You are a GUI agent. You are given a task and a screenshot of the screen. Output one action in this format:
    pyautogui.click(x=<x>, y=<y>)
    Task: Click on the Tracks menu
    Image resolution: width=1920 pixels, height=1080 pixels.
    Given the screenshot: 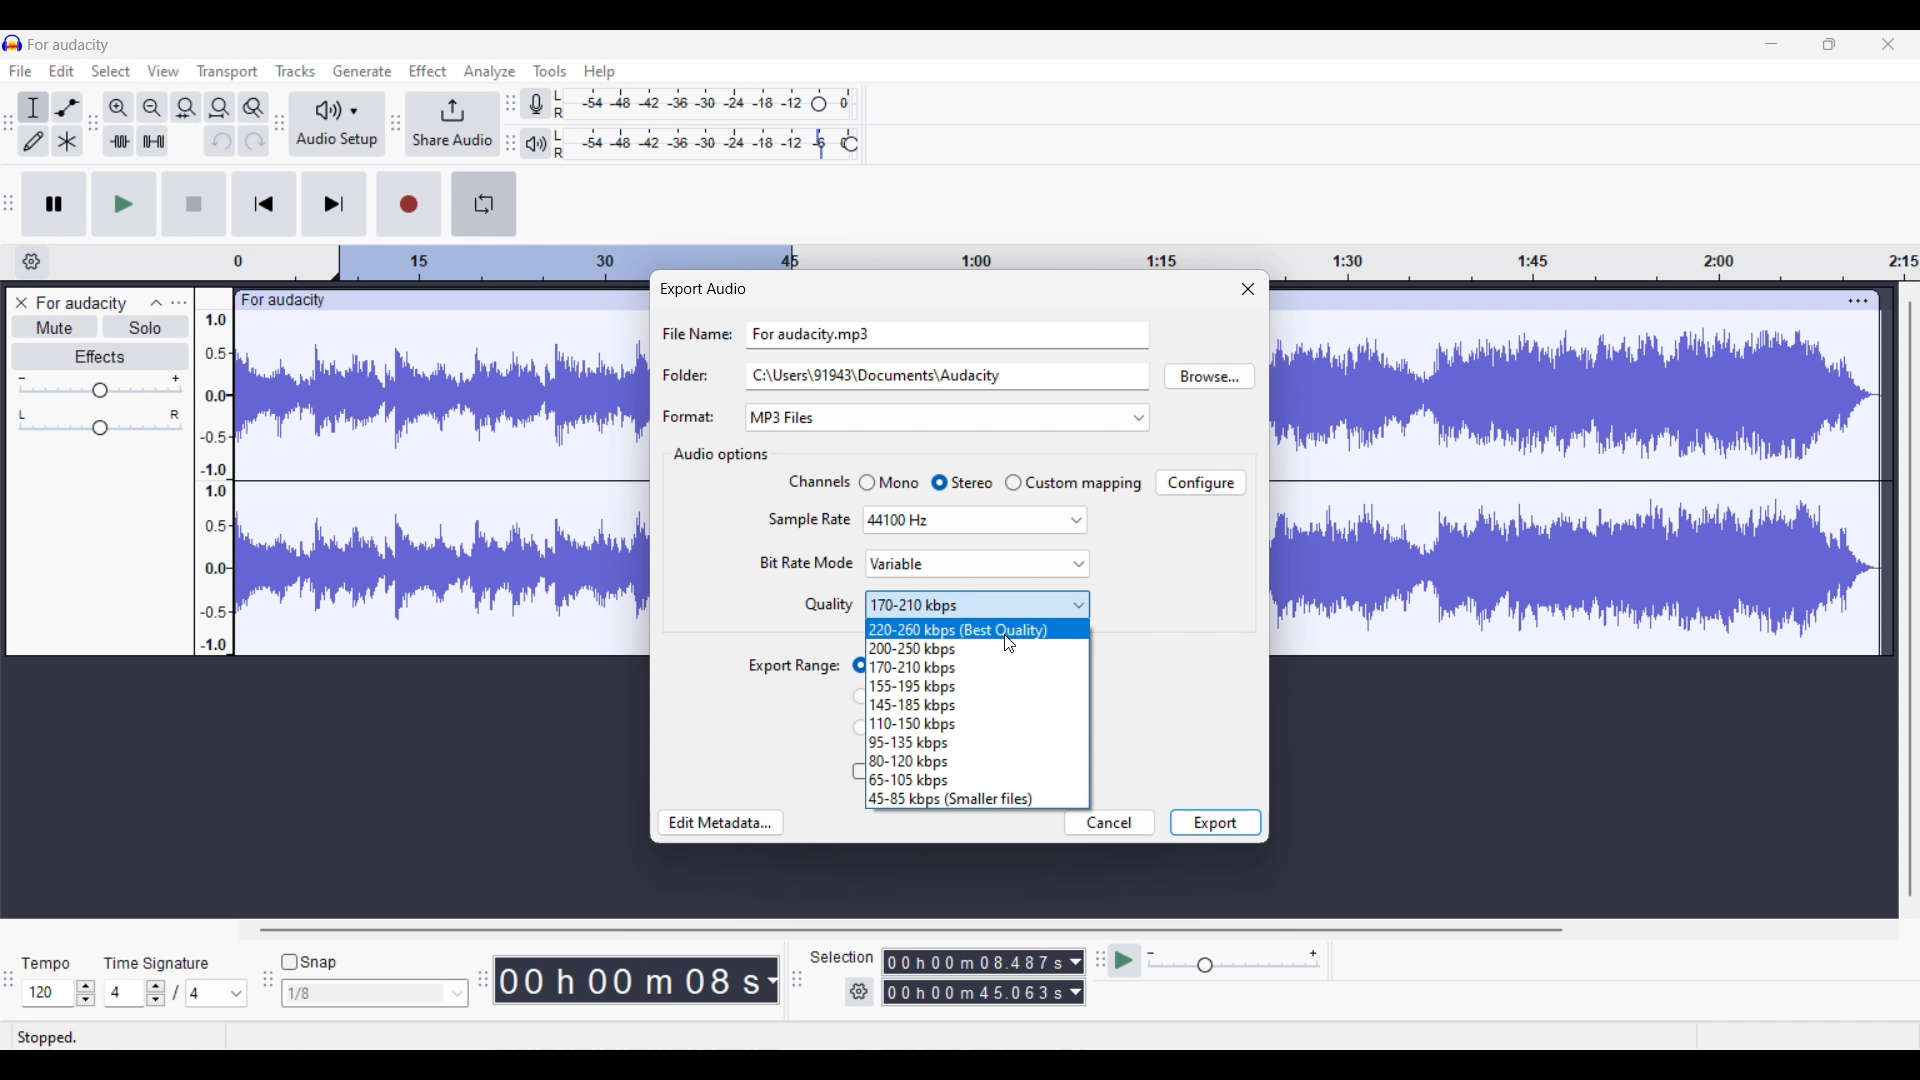 What is the action you would take?
    pyautogui.click(x=295, y=71)
    